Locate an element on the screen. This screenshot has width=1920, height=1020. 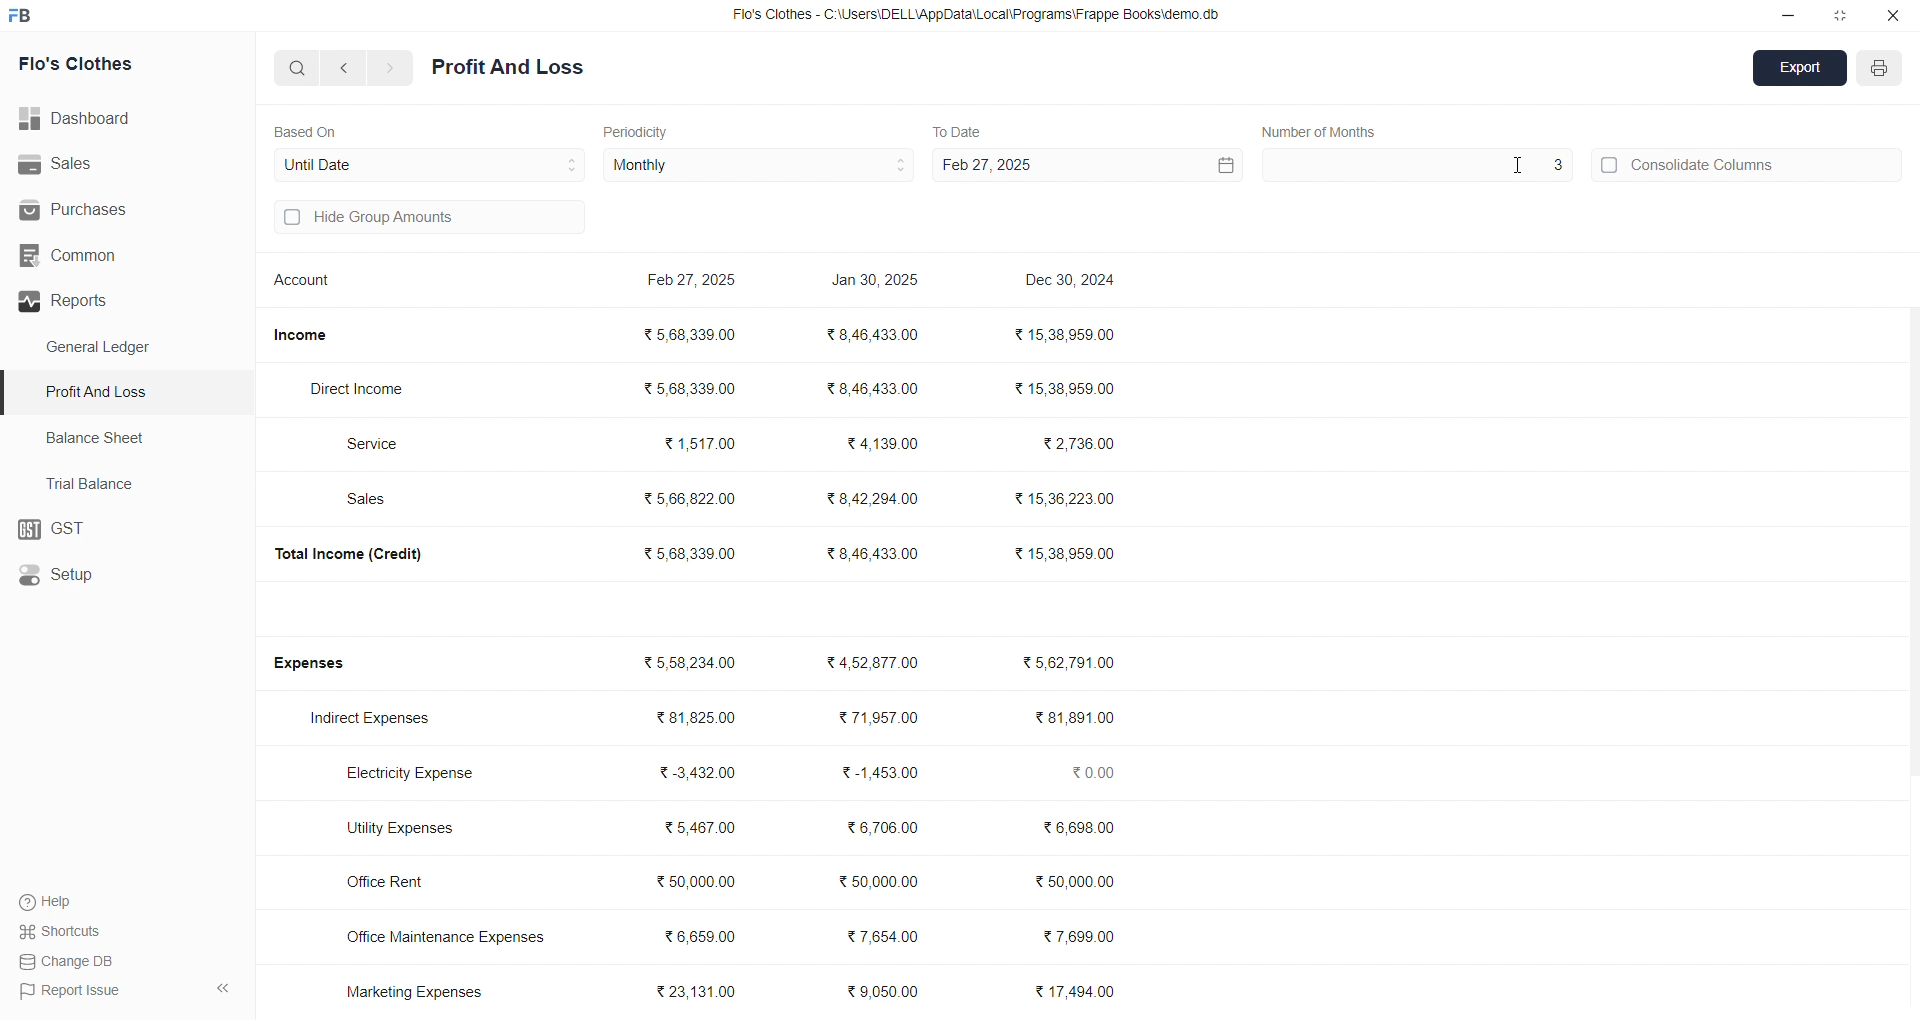
₹ 17,494.00 is located at coordinates (1078, 991).